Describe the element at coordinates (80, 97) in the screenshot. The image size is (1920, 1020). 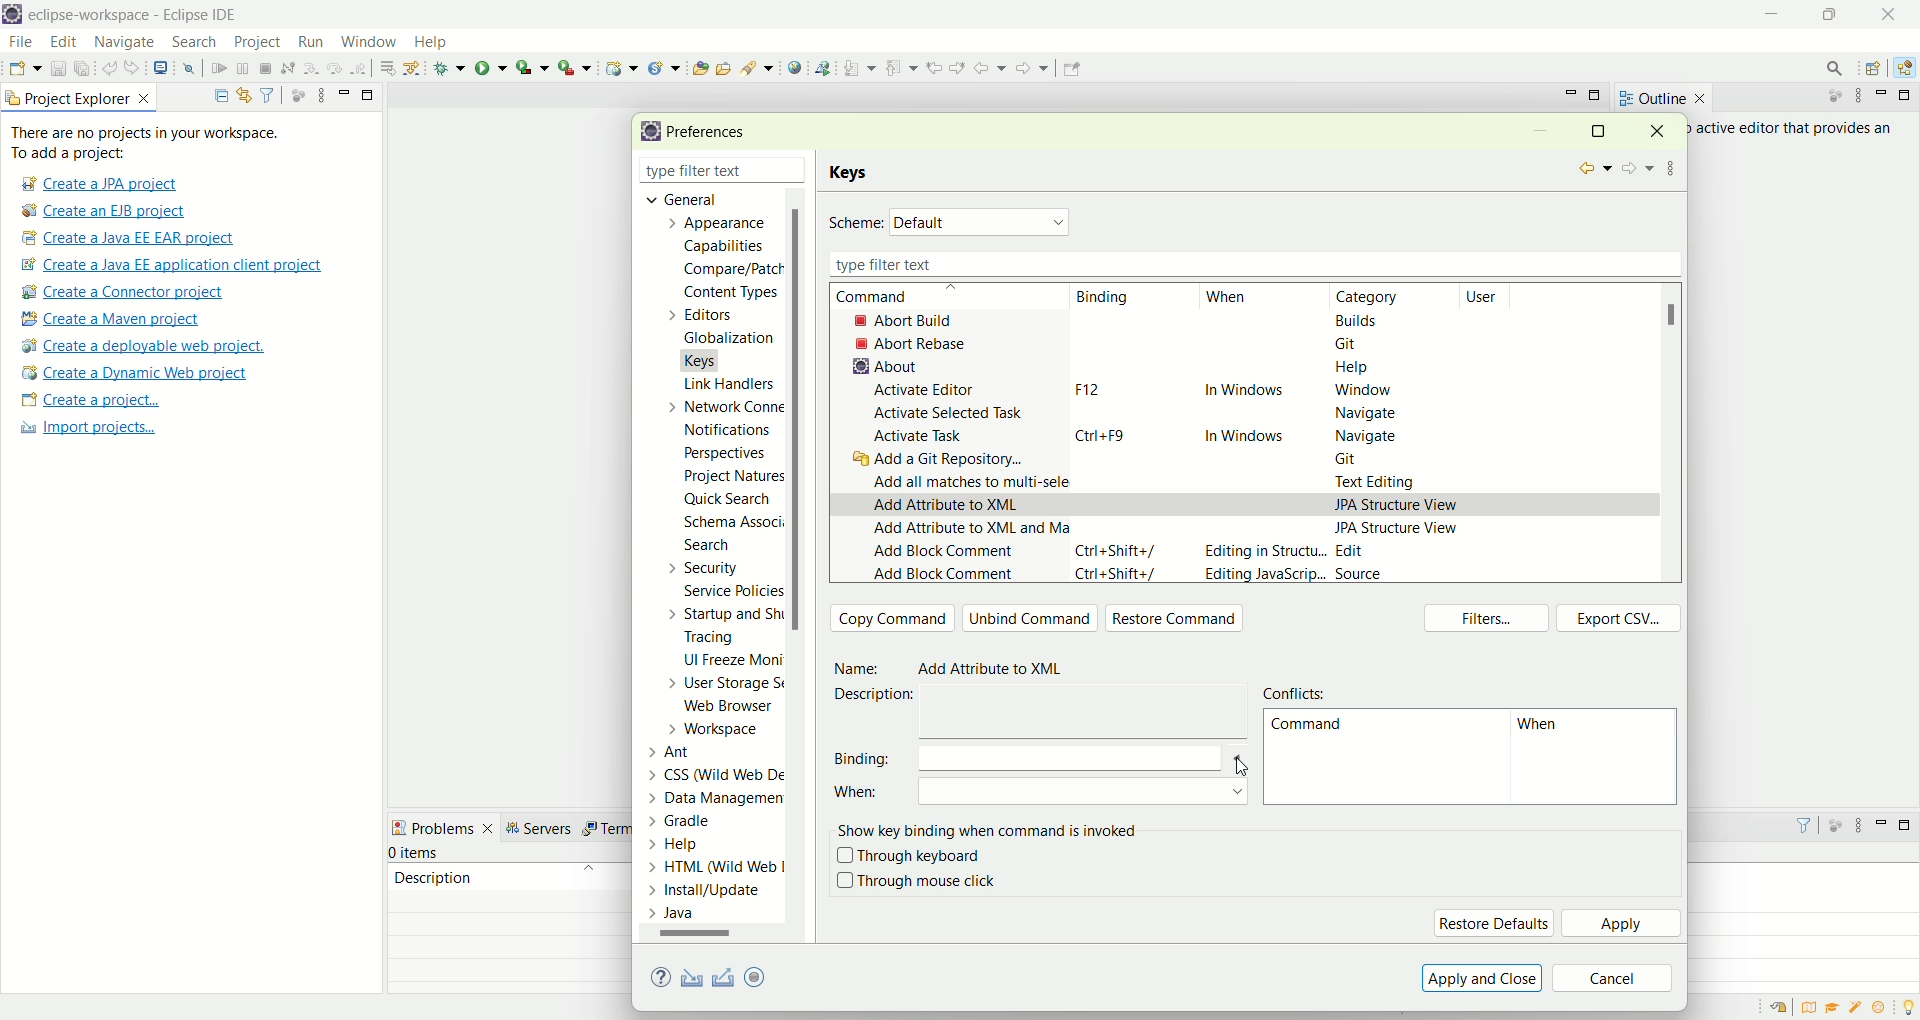
I see `project explorer` at that location.